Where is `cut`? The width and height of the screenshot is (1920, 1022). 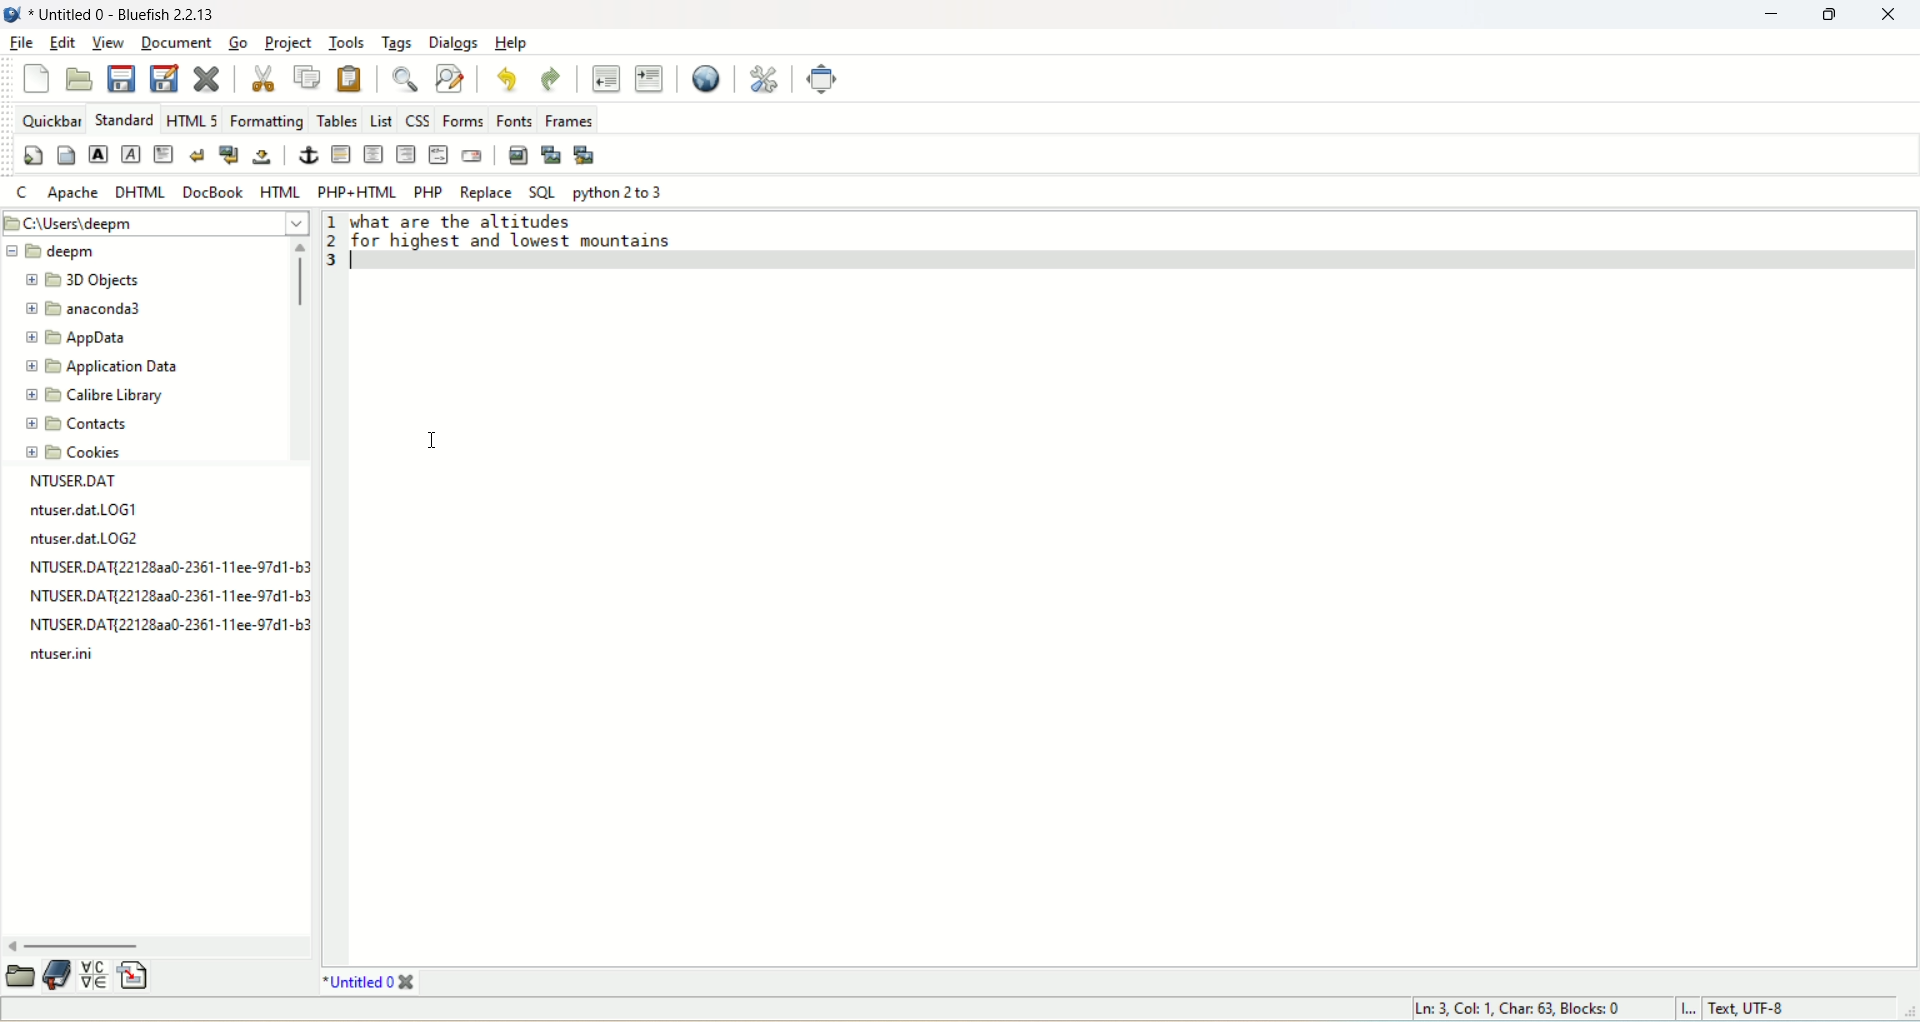
cut is located at coordinates (263, 77).